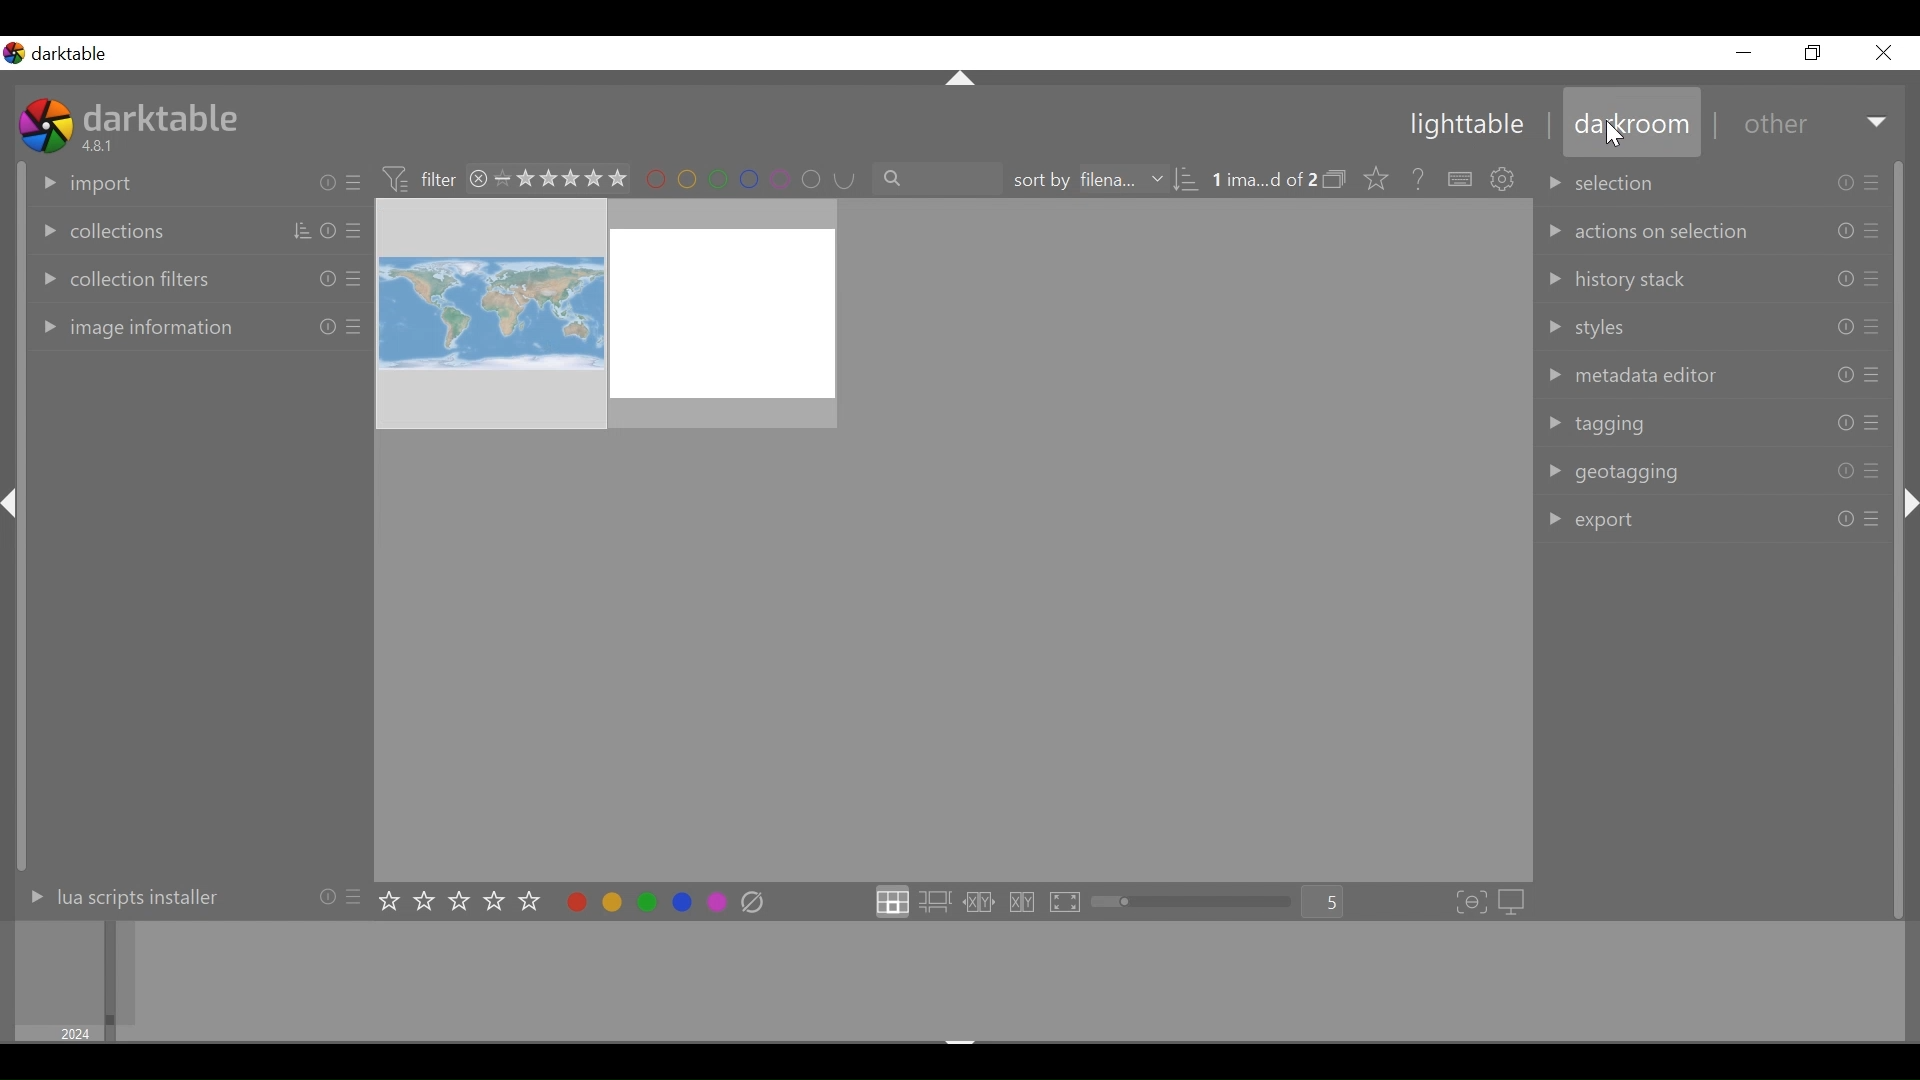 Image resolution: width=1920 pixels, height=1080 pixels. Describe the element at coordinates (101, 147) in the screenshot. I see `4.8.1` at that location.